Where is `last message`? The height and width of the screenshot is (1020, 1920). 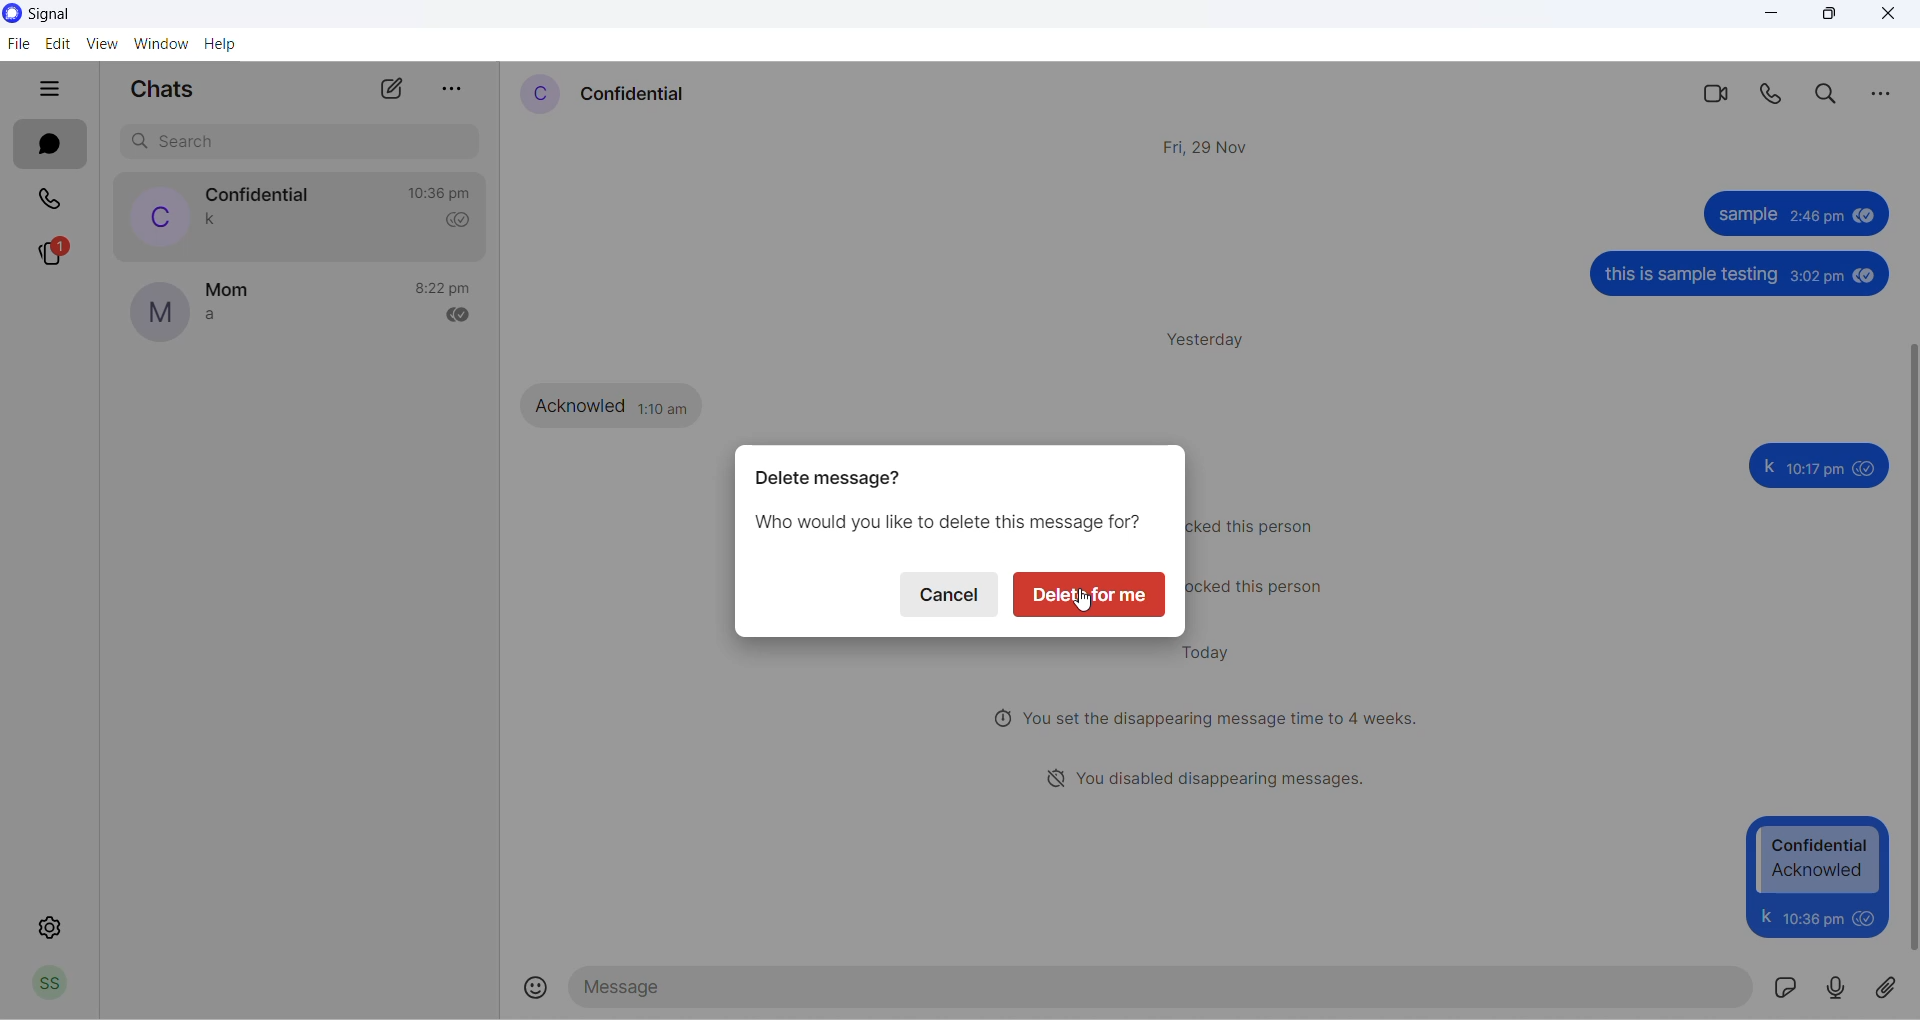 last message is located at coordinates (215, 221).